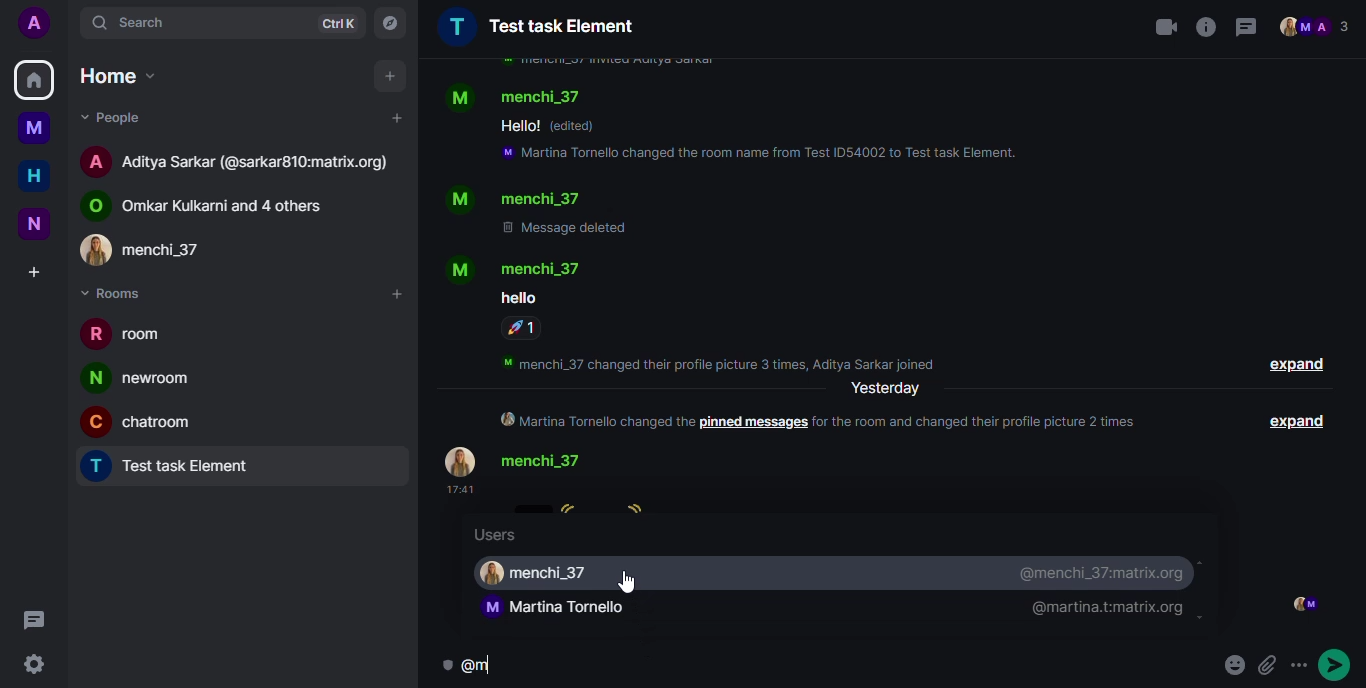  Describe the element at coordinates (1301, 421) in the screenshot. I see `expand` at that location.